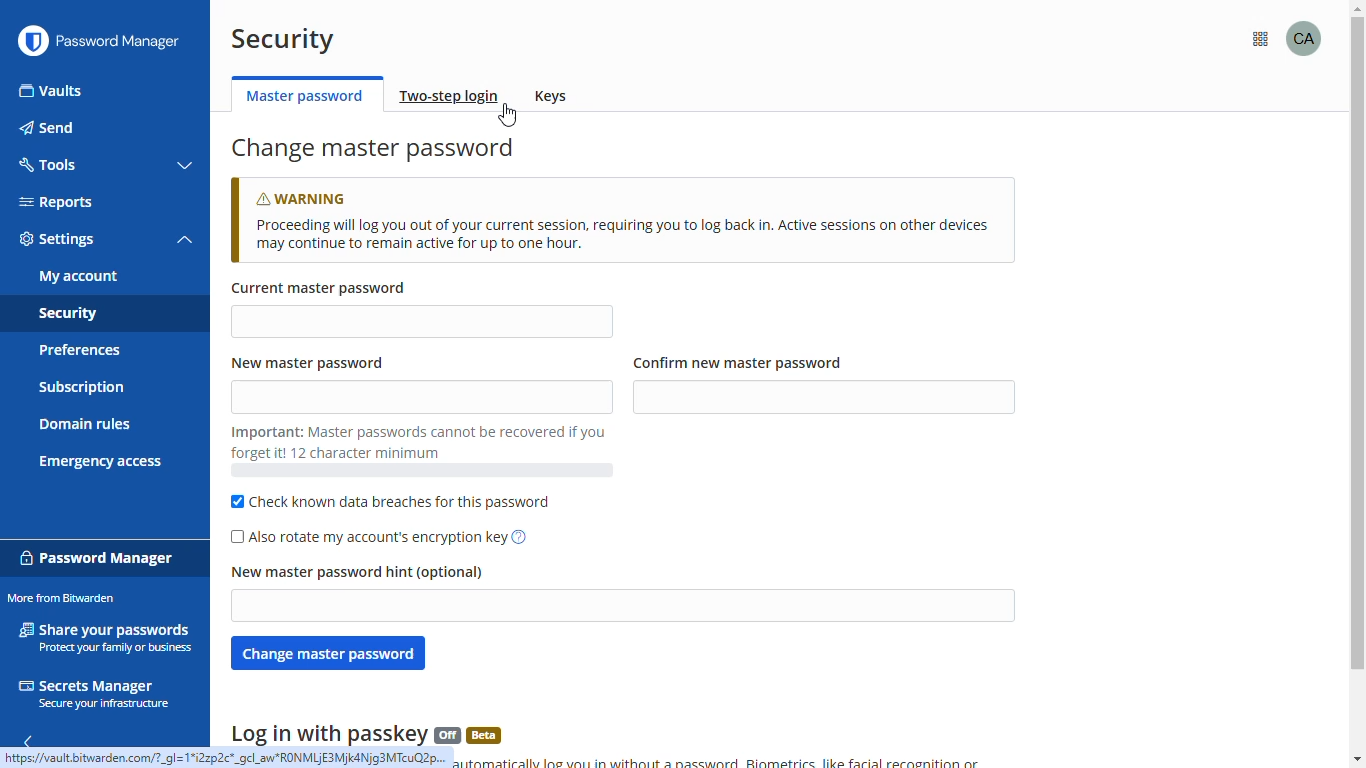 This screenshot has width=1366, height=768. What do you see at coordinates (388, 502) in the screenshot?
I see `check known data breaches for this password` at bounding box center [388, 502].